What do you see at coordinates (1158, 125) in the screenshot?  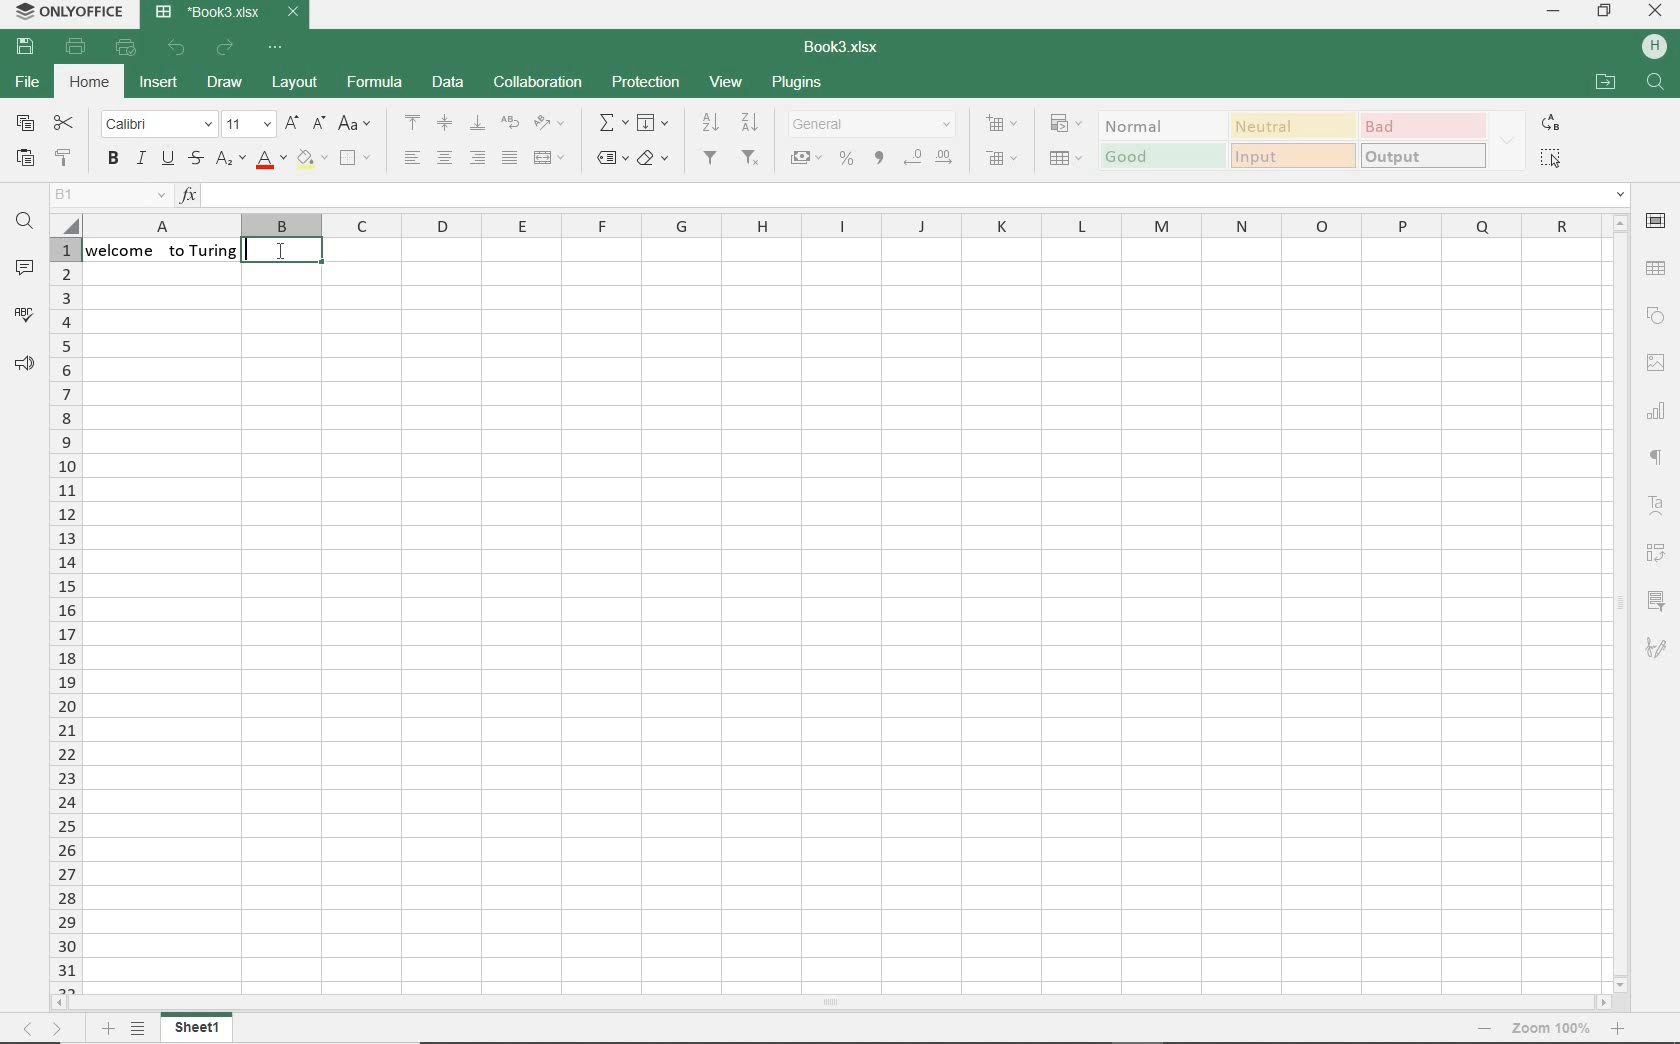 I see `normal` at bounding box center [1158, 125].